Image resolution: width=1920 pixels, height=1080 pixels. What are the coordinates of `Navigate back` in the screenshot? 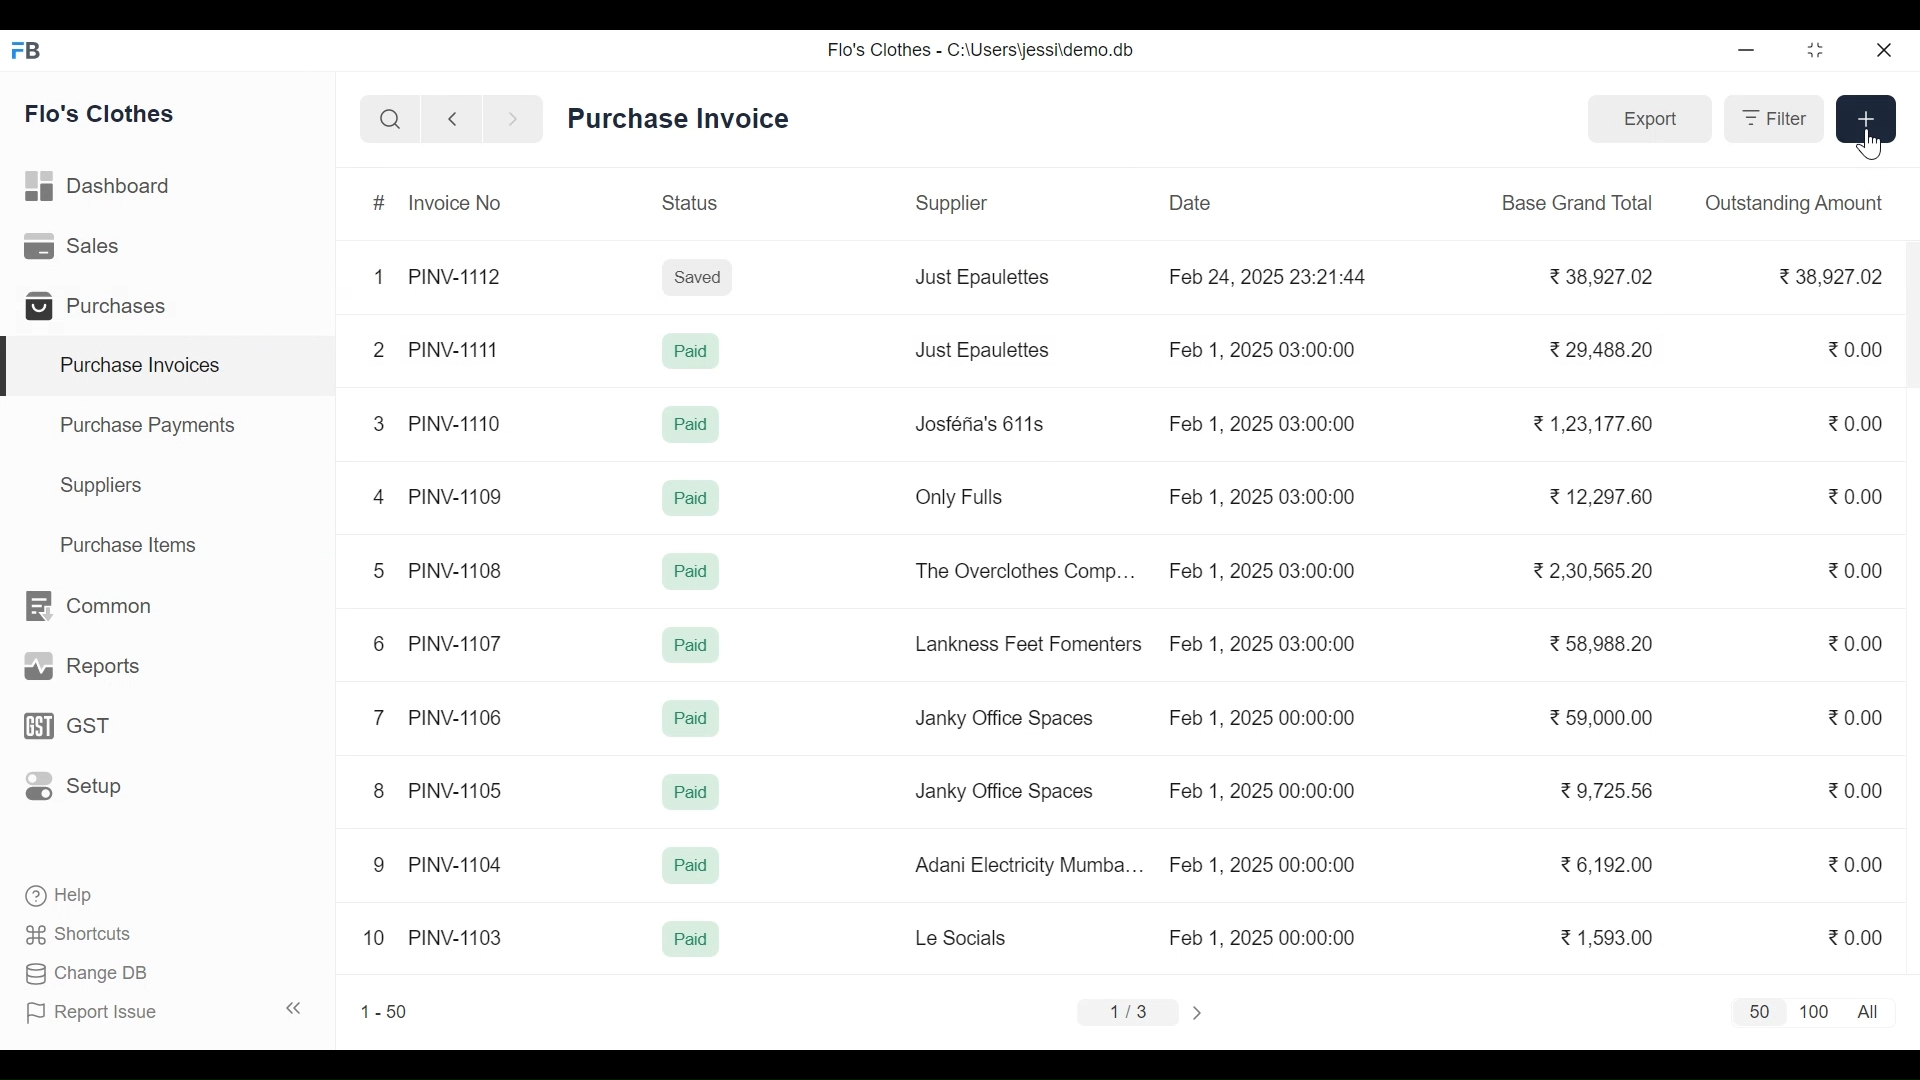 It's located at (448, 120).